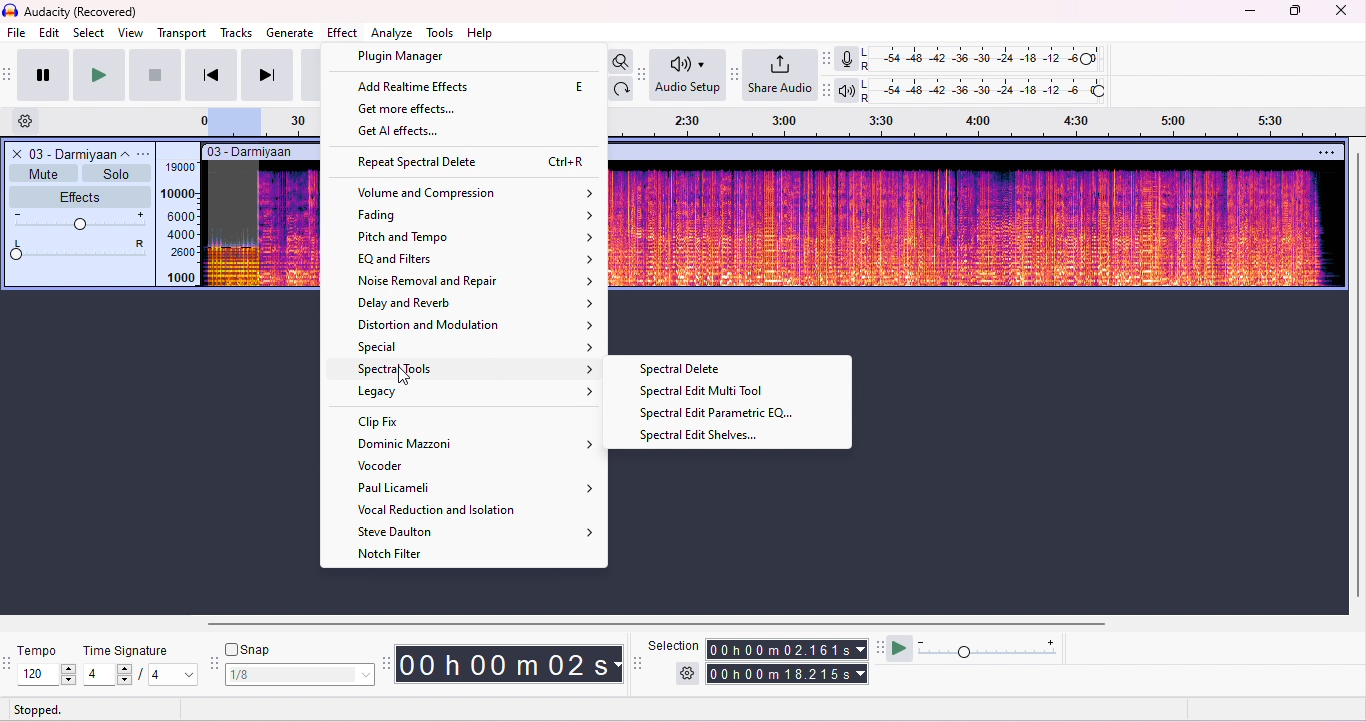 The width and height of the screenshot is (1366, 722). What do you see at coordinates (462, 444) in the screenshot?
I see `dominic mazzoni` at bounding box center [462, 444].